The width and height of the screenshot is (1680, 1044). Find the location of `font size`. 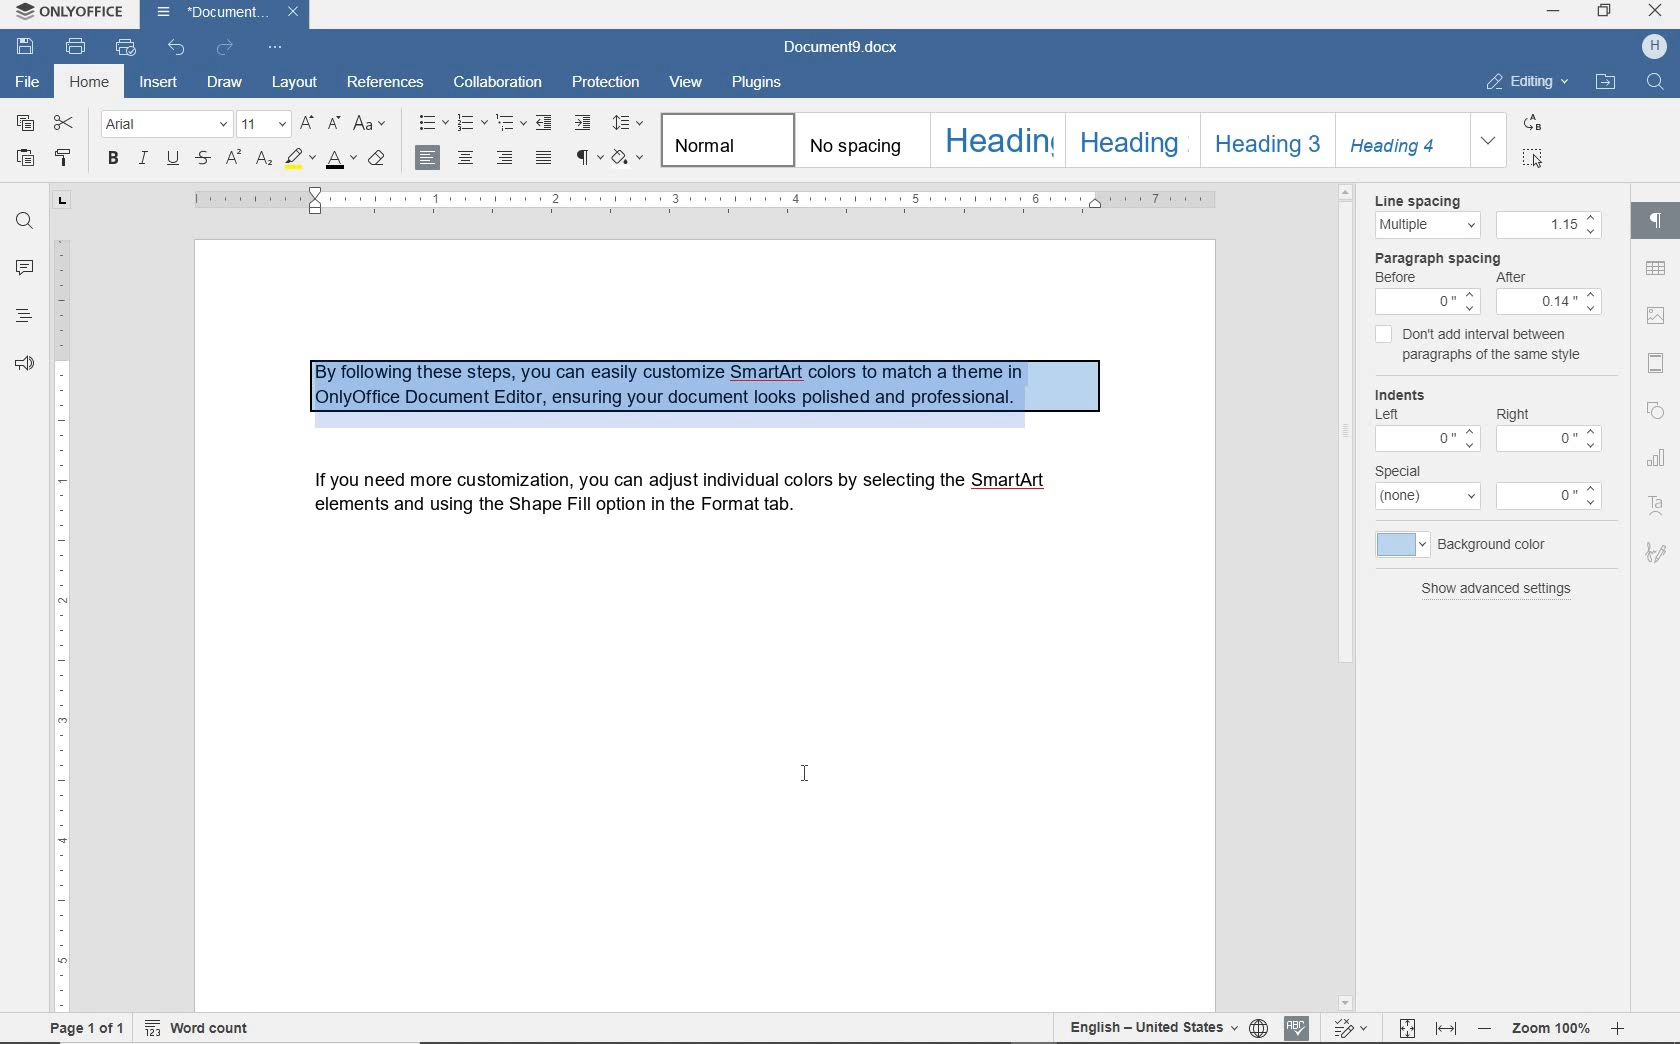

font size is located at coordinates (265, 122).